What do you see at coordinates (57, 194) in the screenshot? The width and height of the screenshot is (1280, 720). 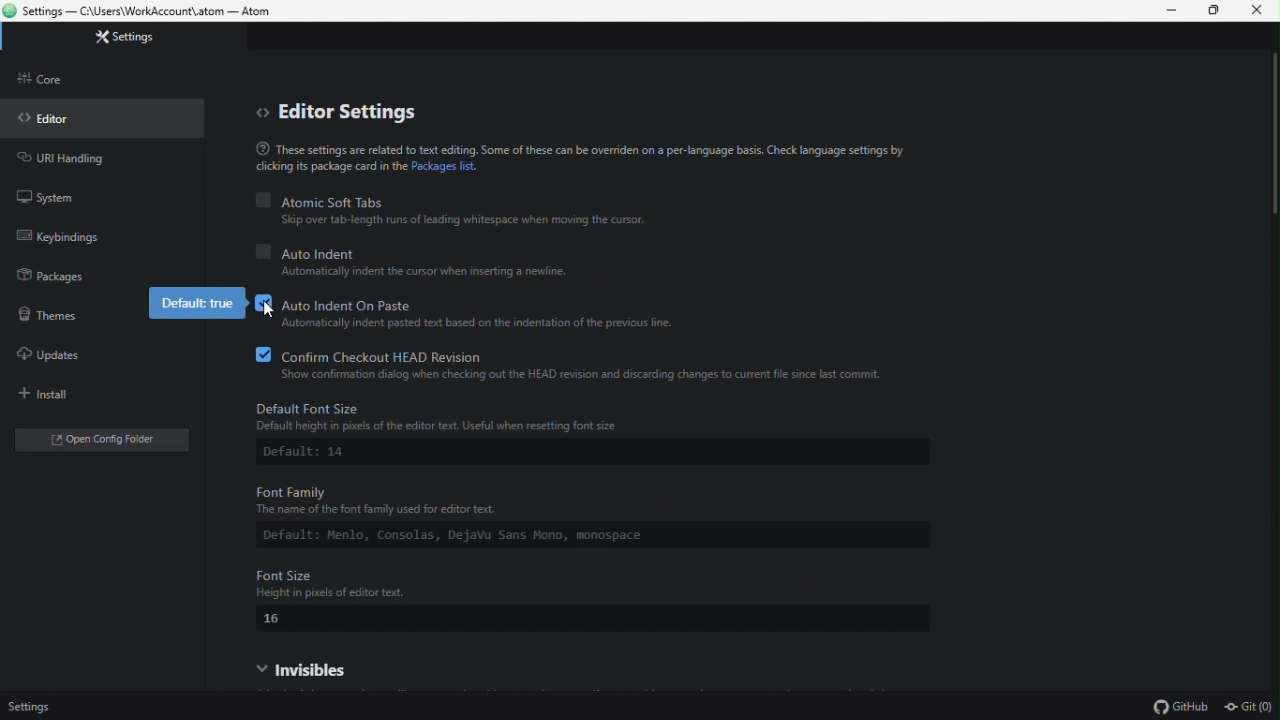 I see `system` at bounding box center [57, 194].